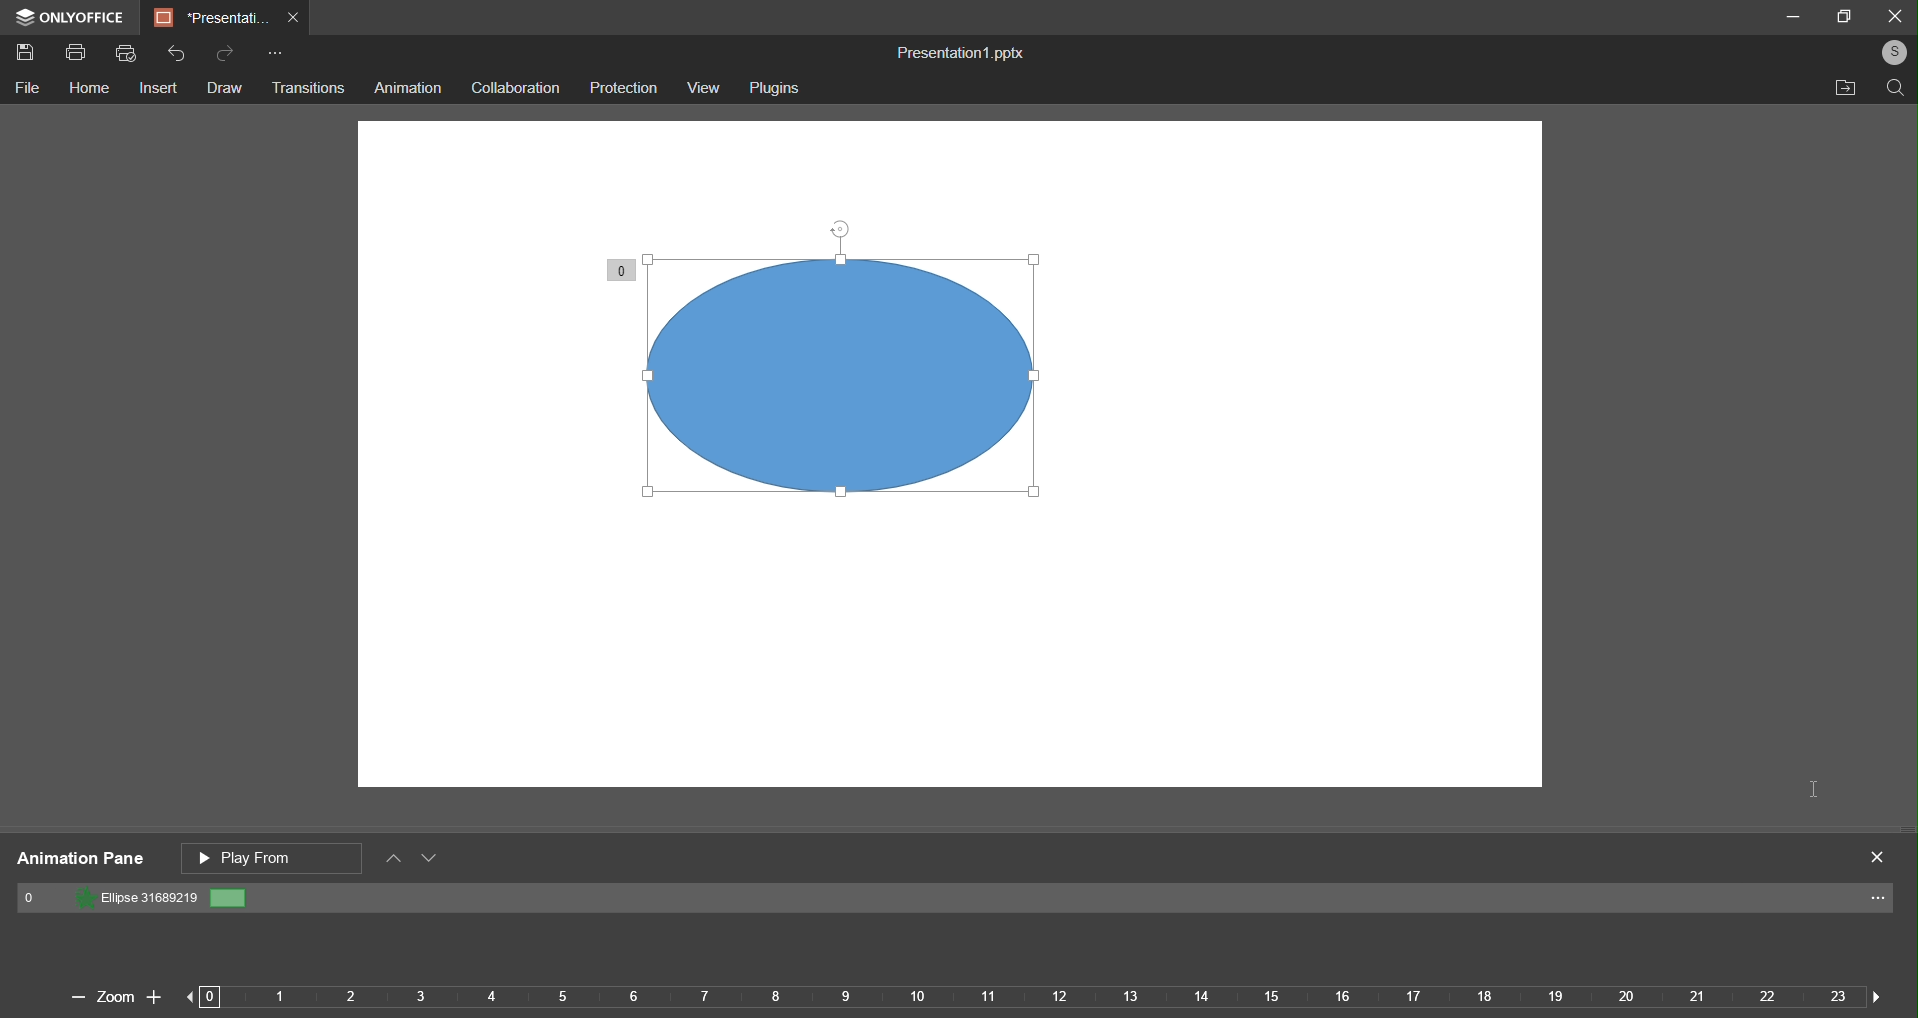 This screenshot has height=1018, width=1918. Describe the element at coordinates (158, 90) in the screenshot. I see `insert` at that location.